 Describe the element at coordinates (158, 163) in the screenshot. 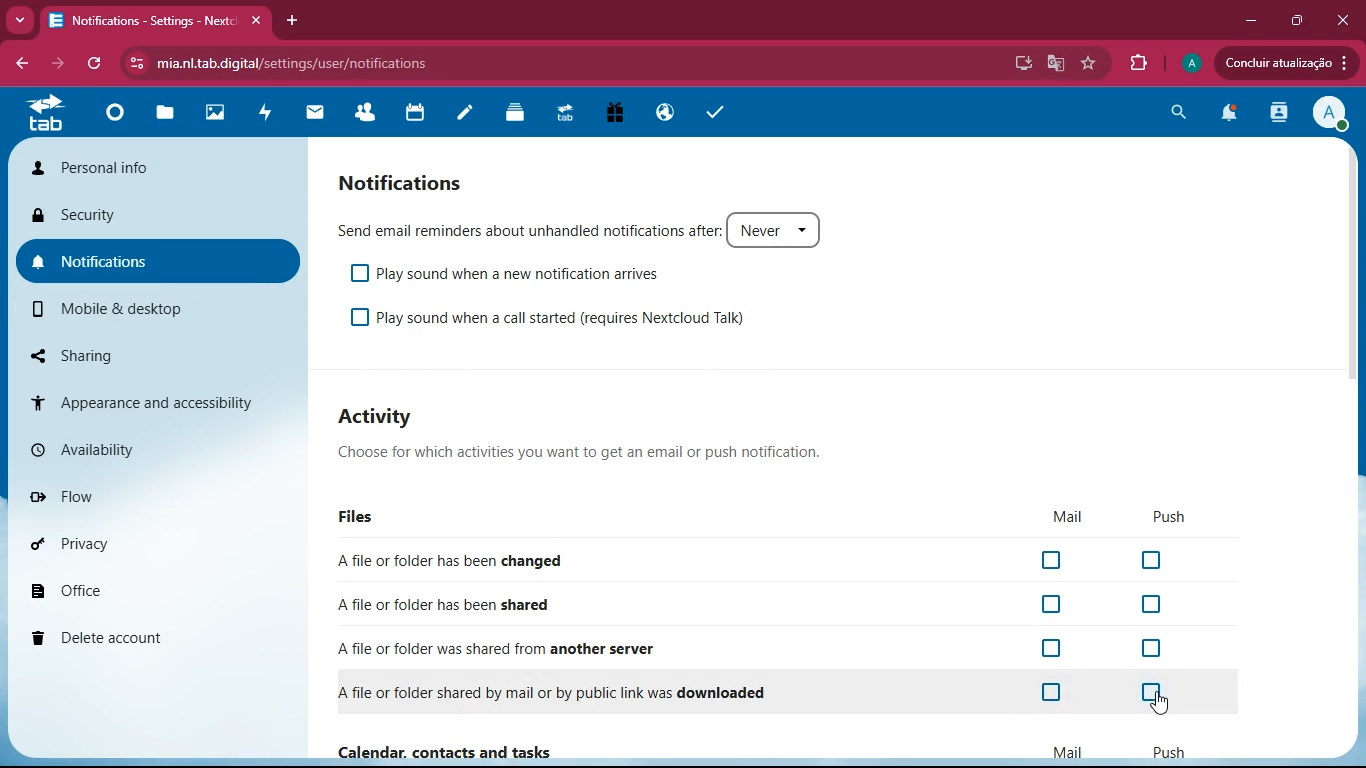

I see `personal info` at that location.